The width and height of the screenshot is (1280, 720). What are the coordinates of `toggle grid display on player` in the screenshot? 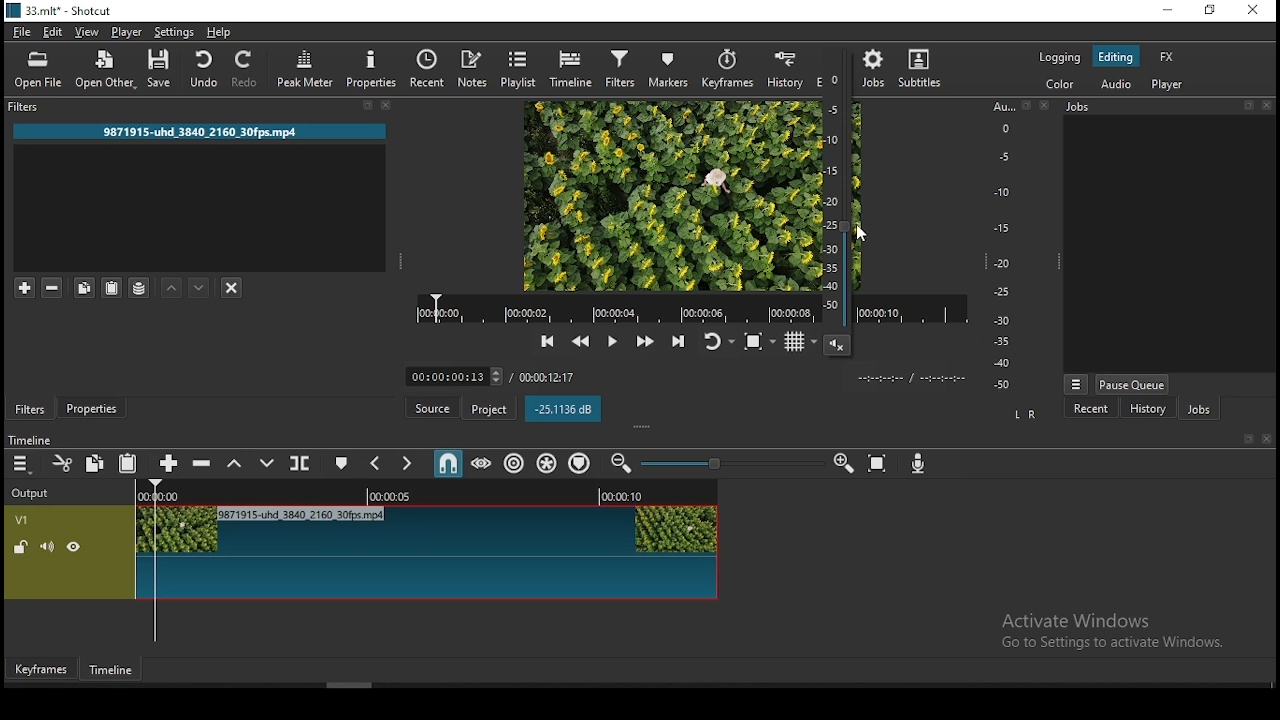 It's located at (795, 345).